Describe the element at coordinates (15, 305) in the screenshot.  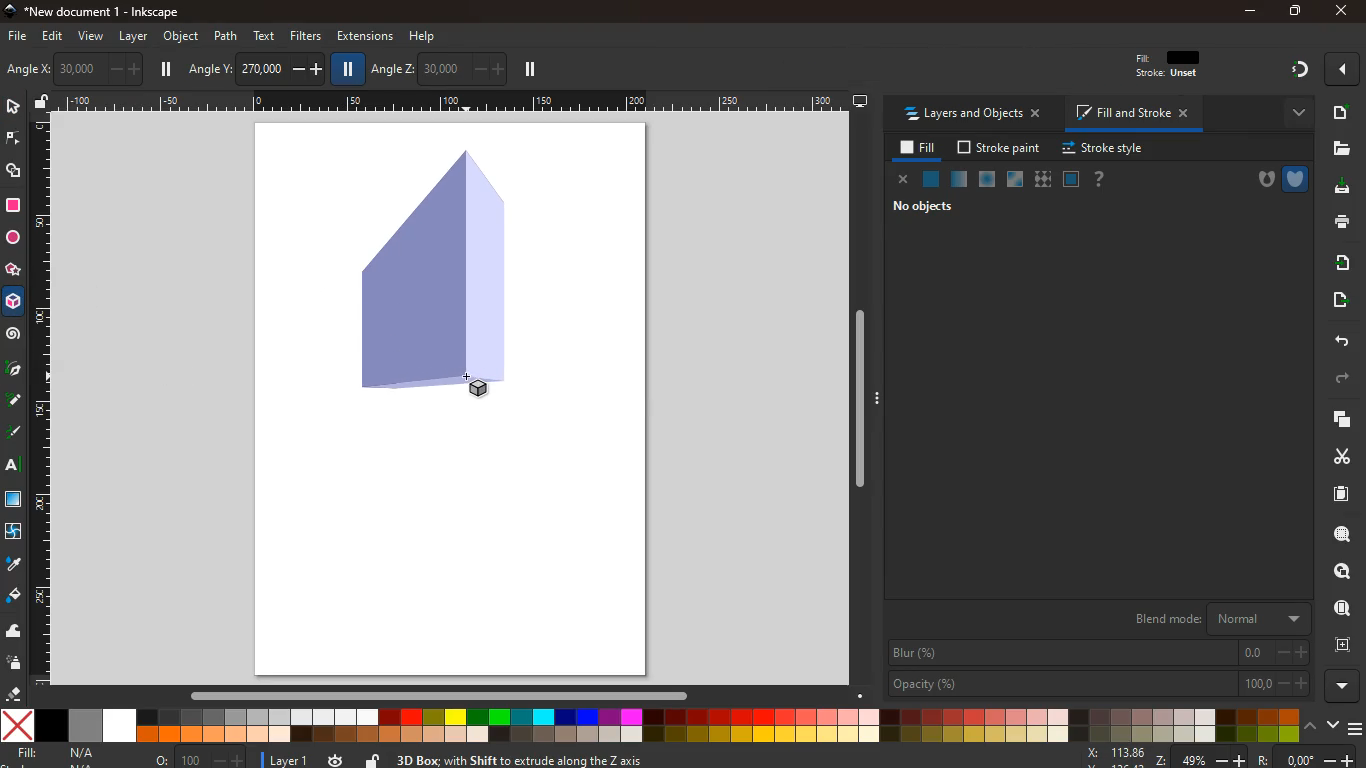
I see `3d tool` at that location.